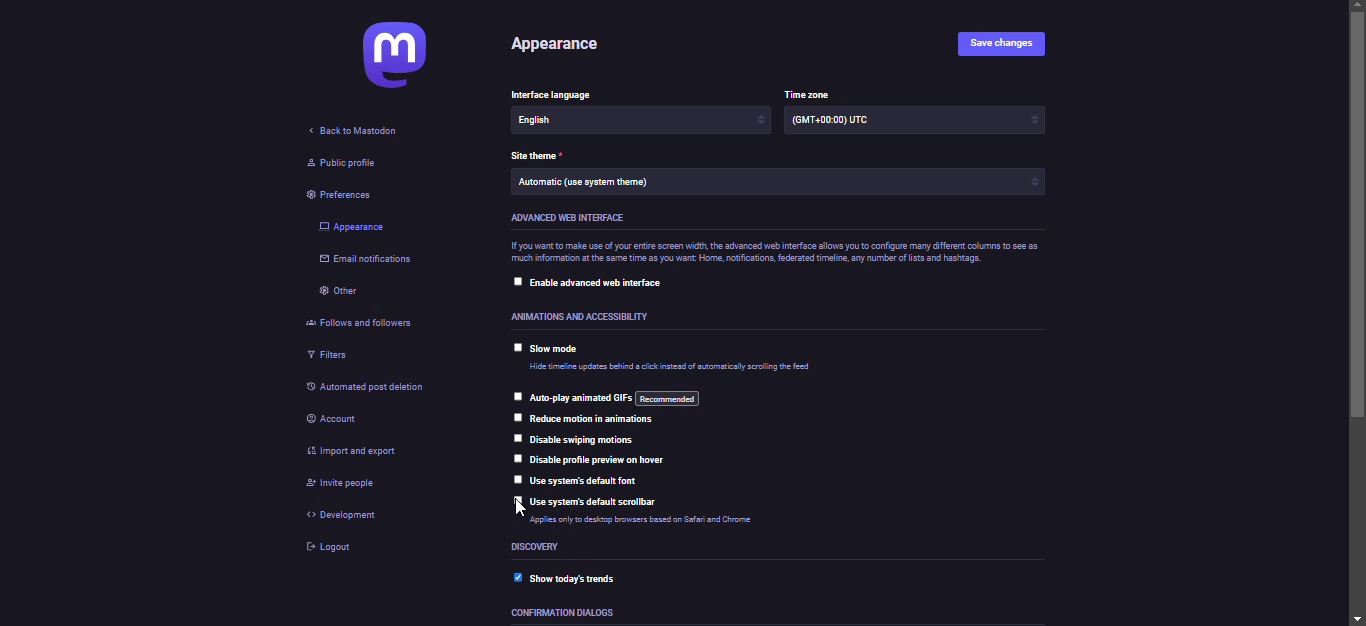 The height and width of the screenshot is (626, 1366). Describe the element at coordinates (576, 218) in the screenshot. I see `advanced web interface` at that location.